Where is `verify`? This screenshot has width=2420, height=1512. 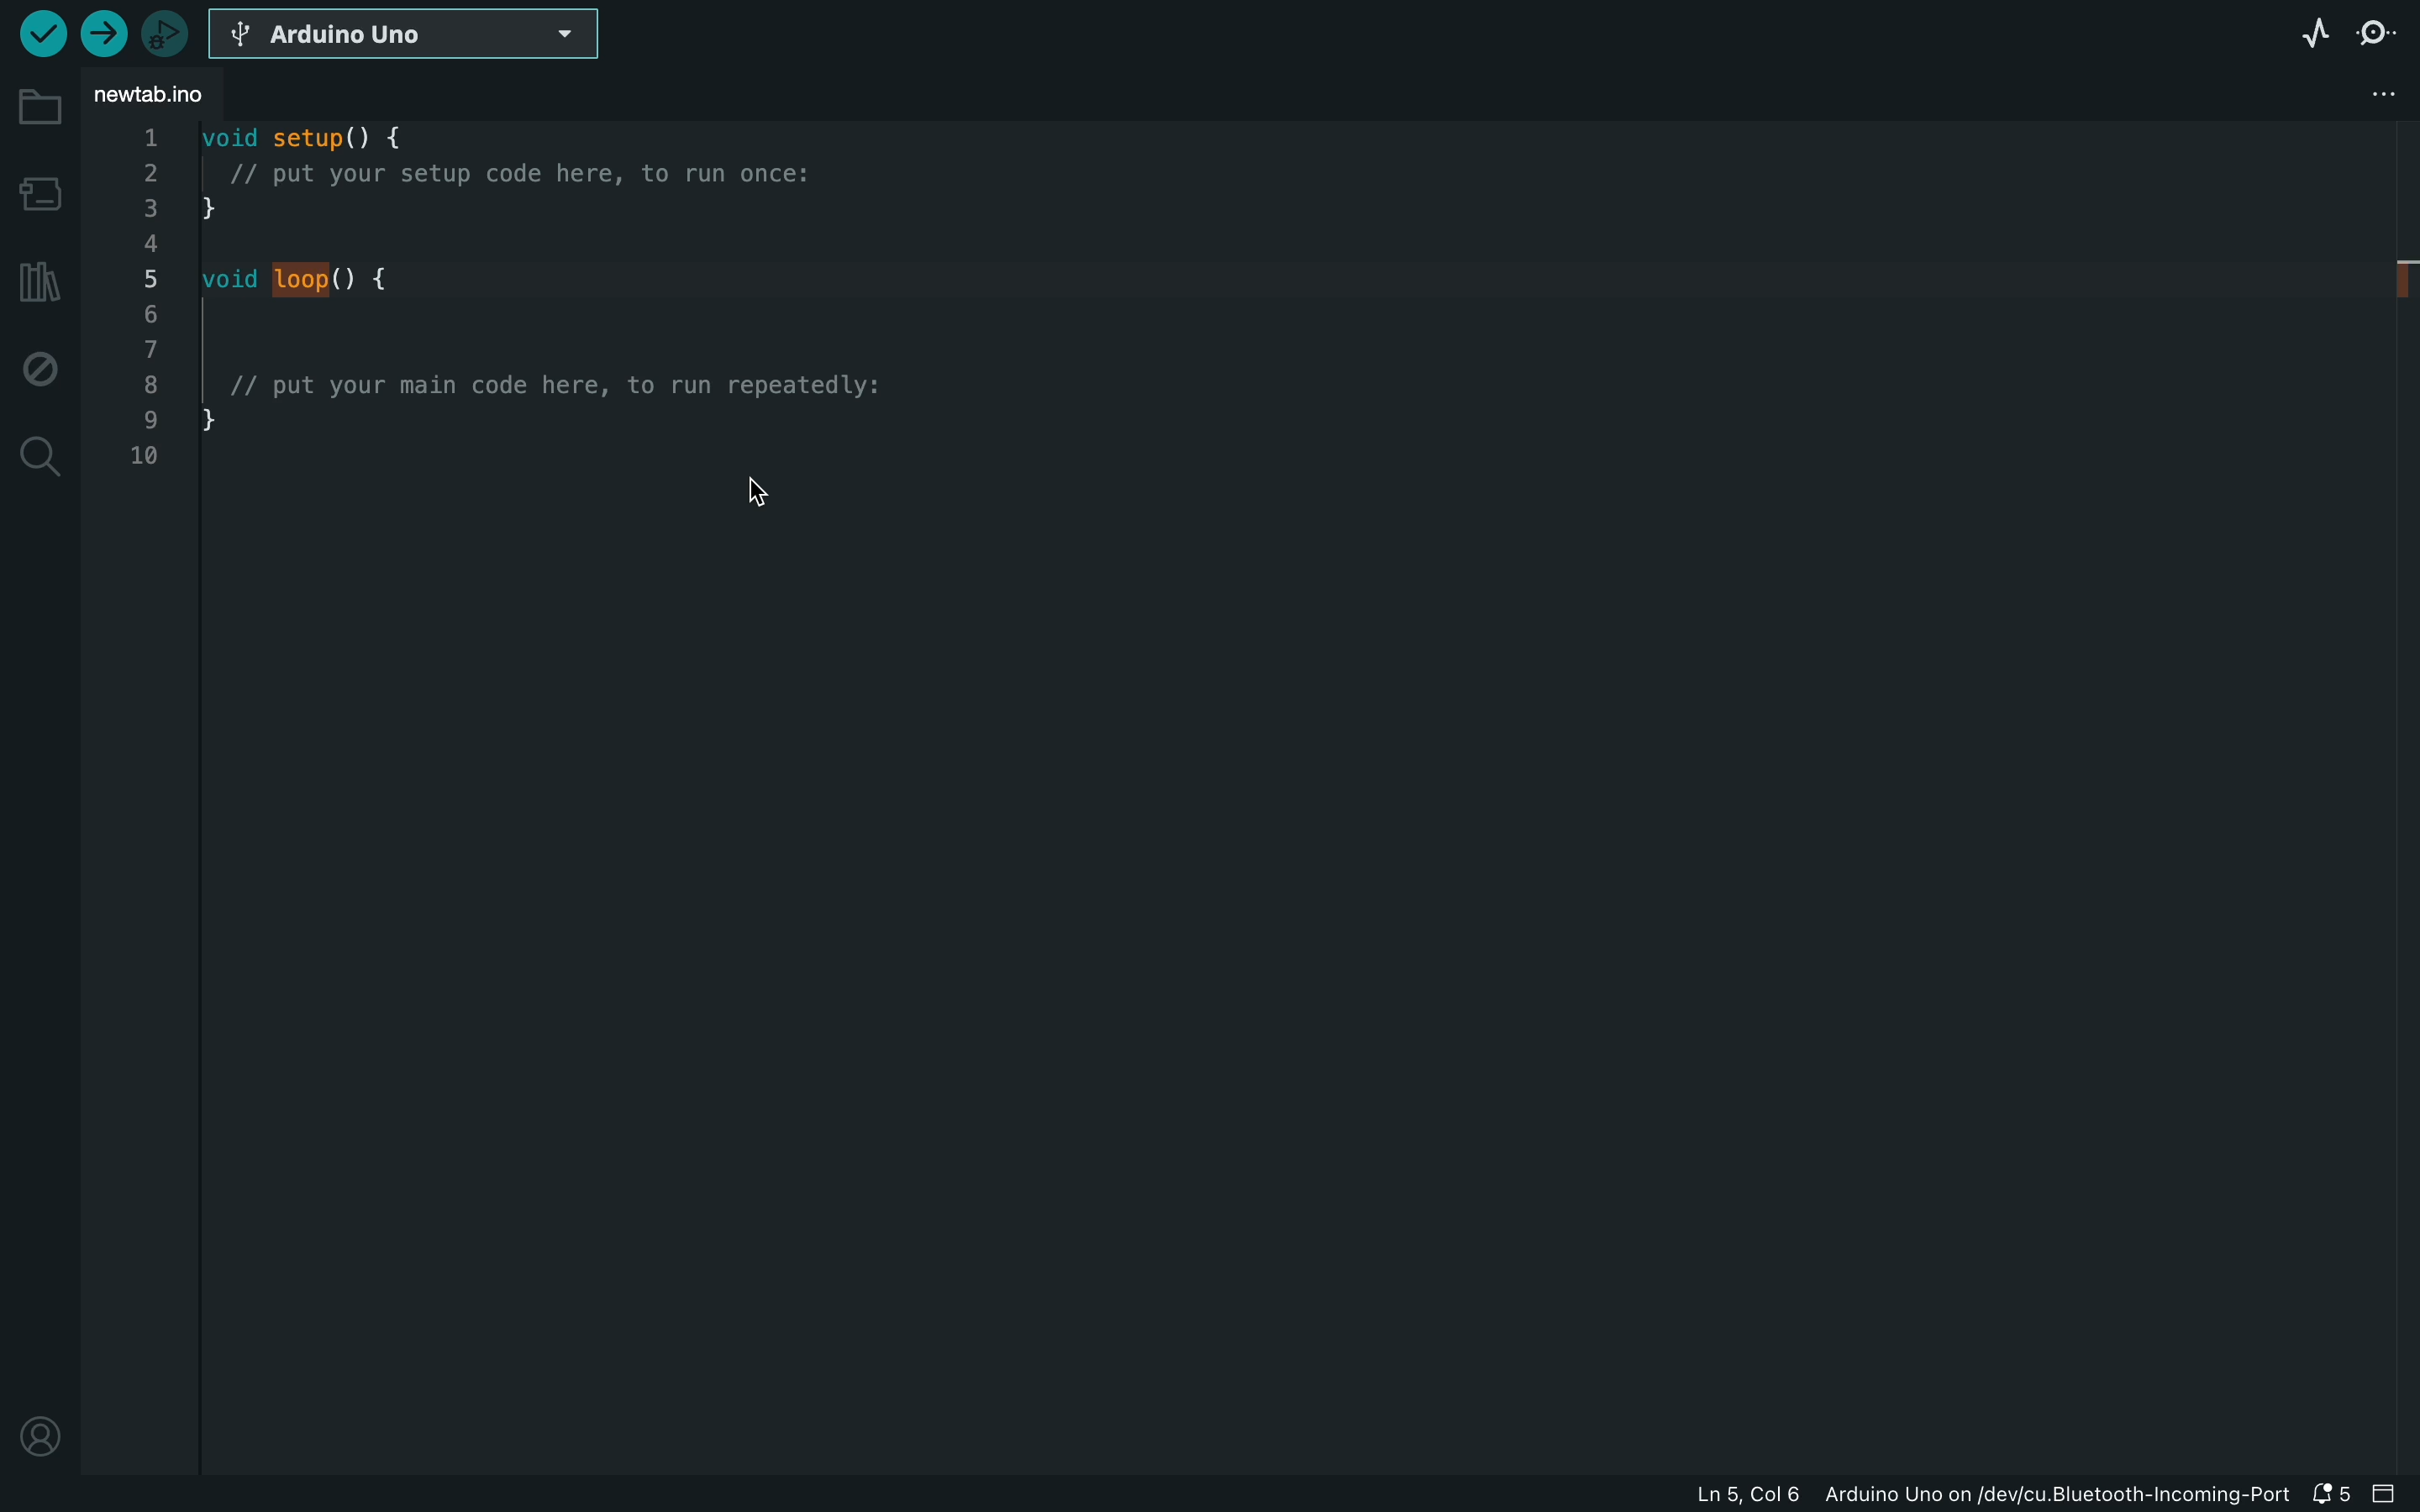 verify is located at coordinates (40, 33).